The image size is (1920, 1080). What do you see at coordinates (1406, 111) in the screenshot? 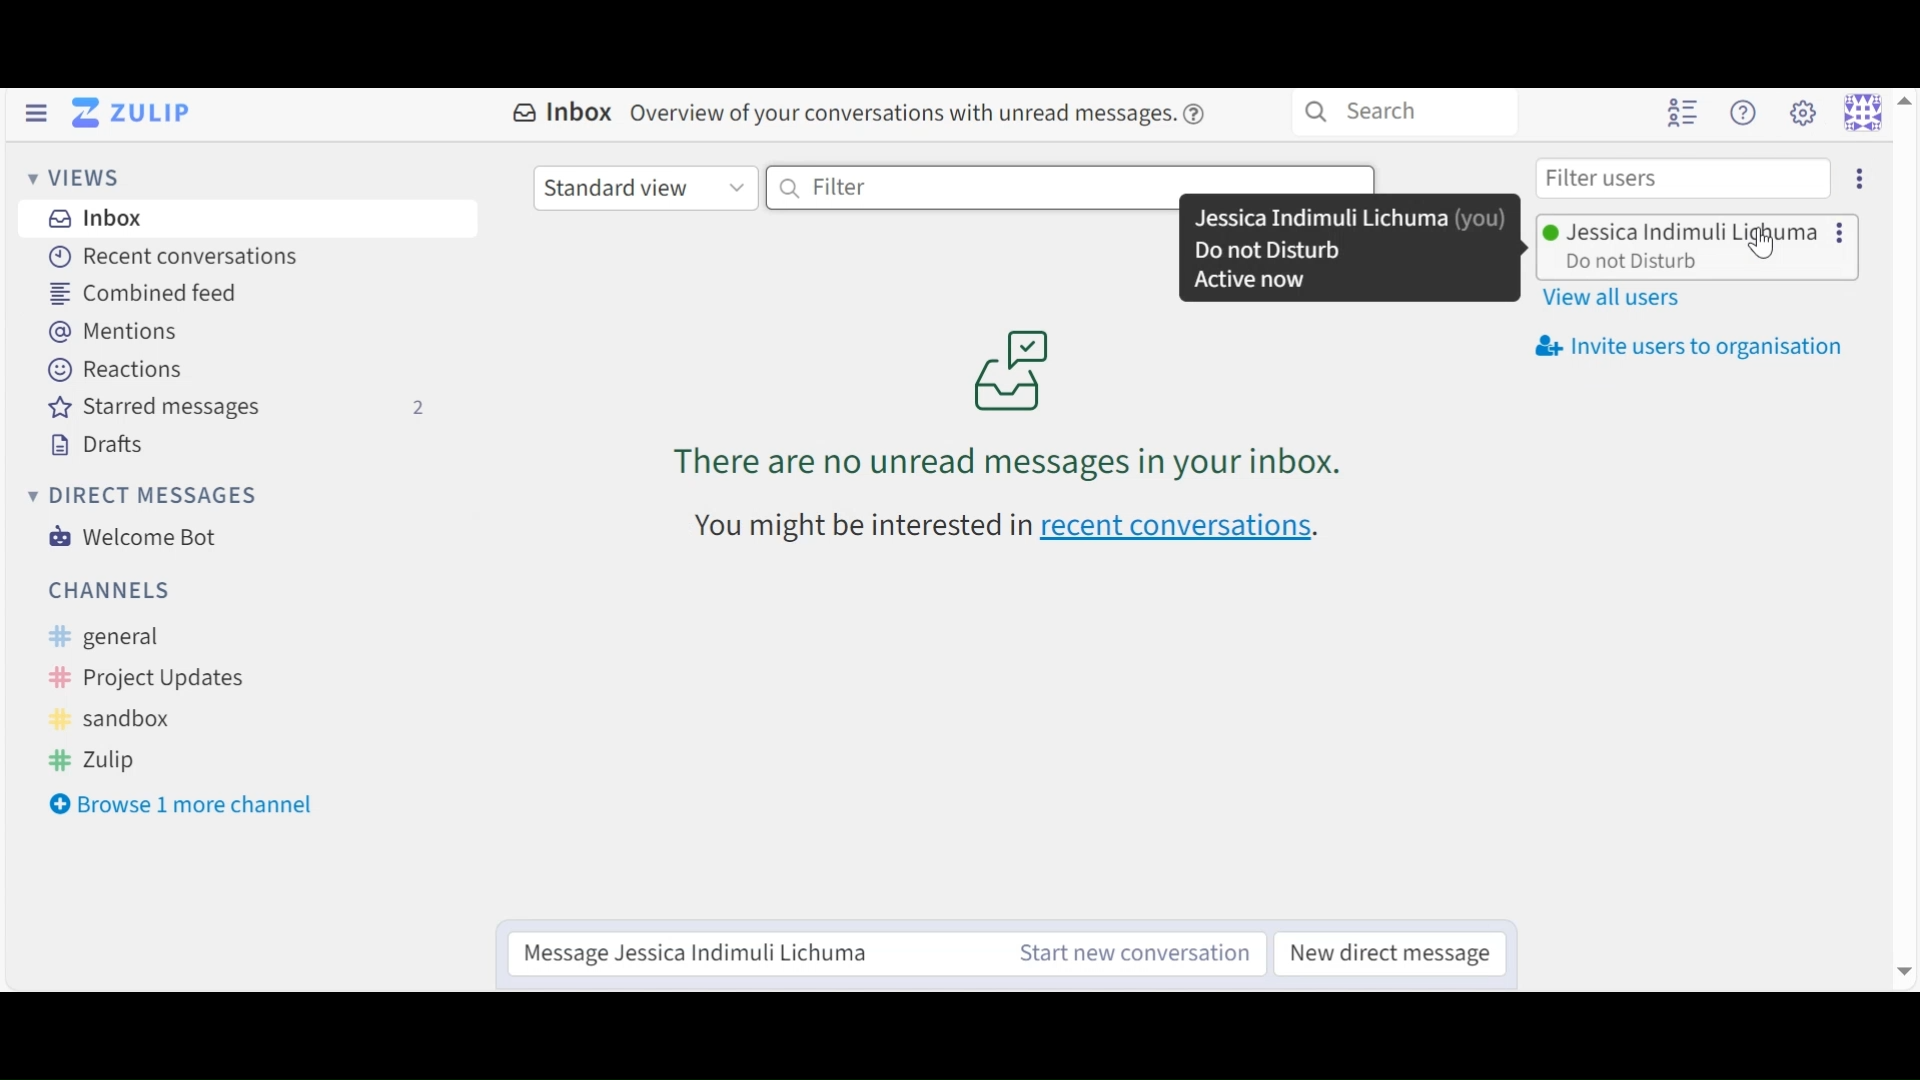
I see `Search` at bounding box center [1406, 111].